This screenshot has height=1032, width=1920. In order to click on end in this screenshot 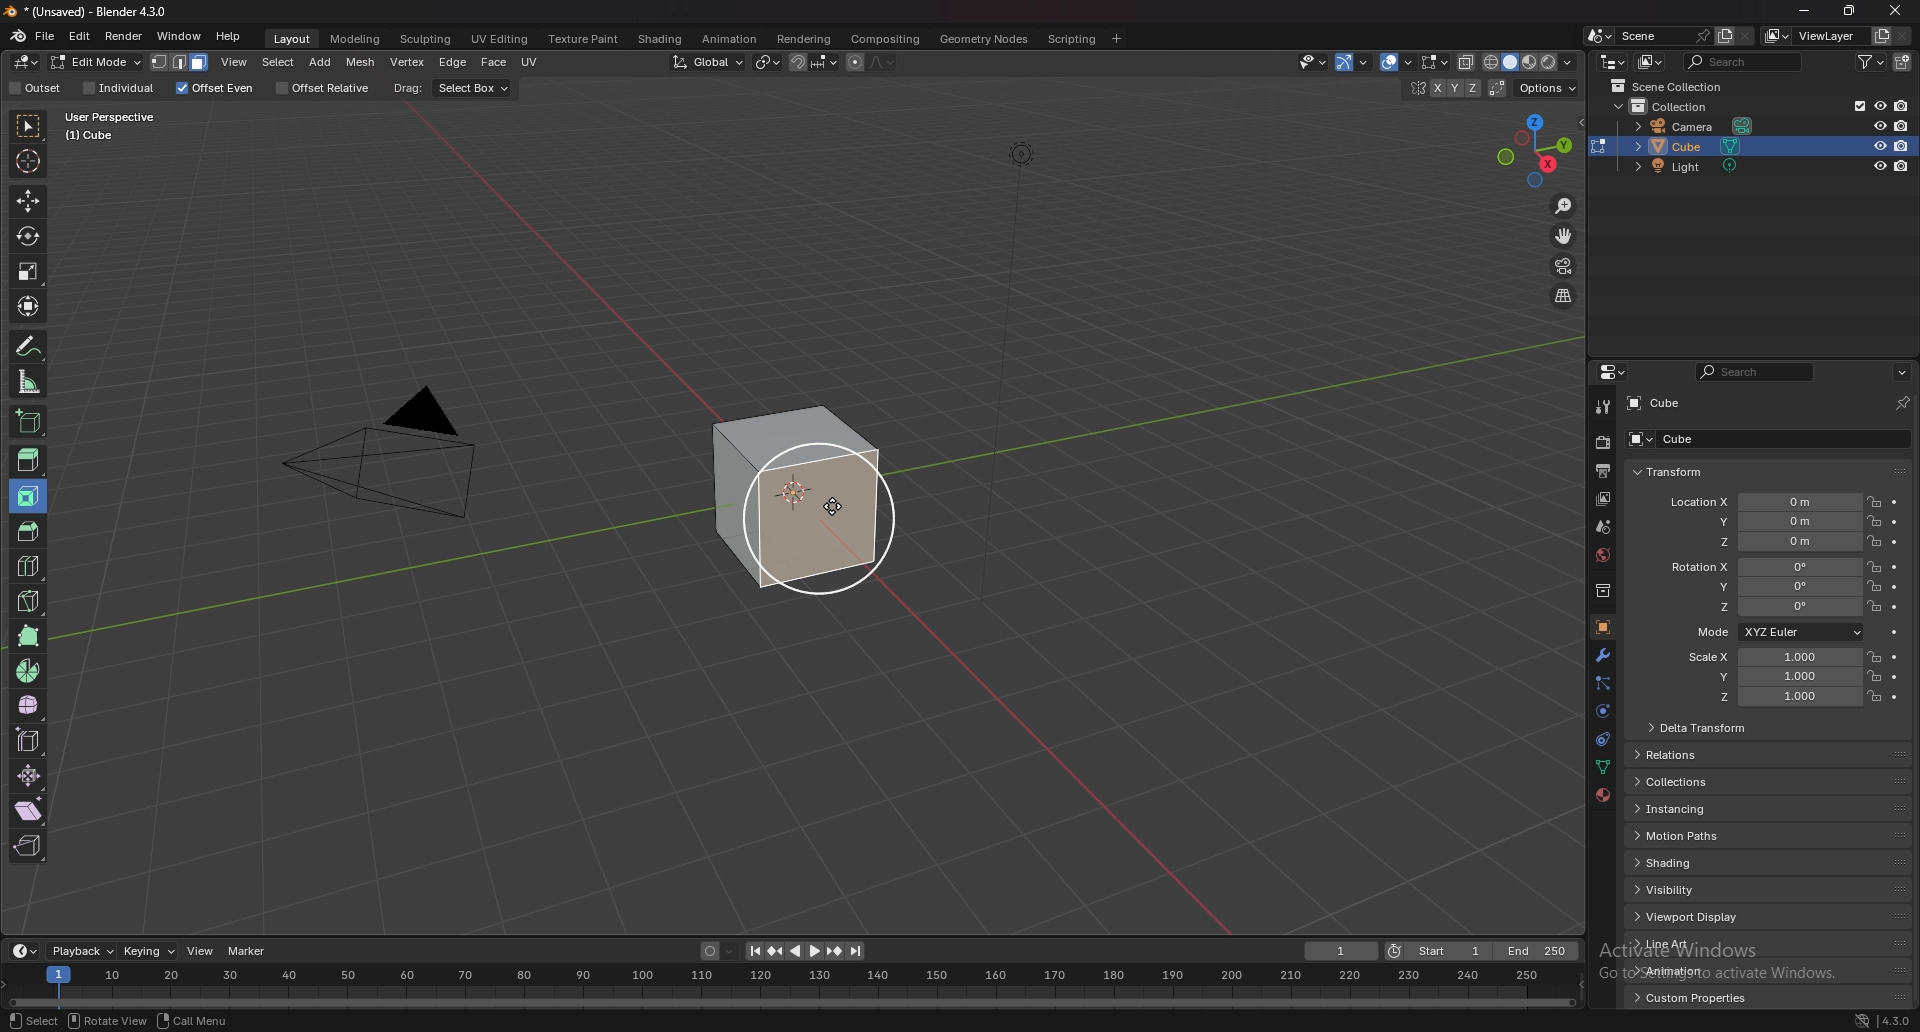, I will do `click(1539, 951)`.